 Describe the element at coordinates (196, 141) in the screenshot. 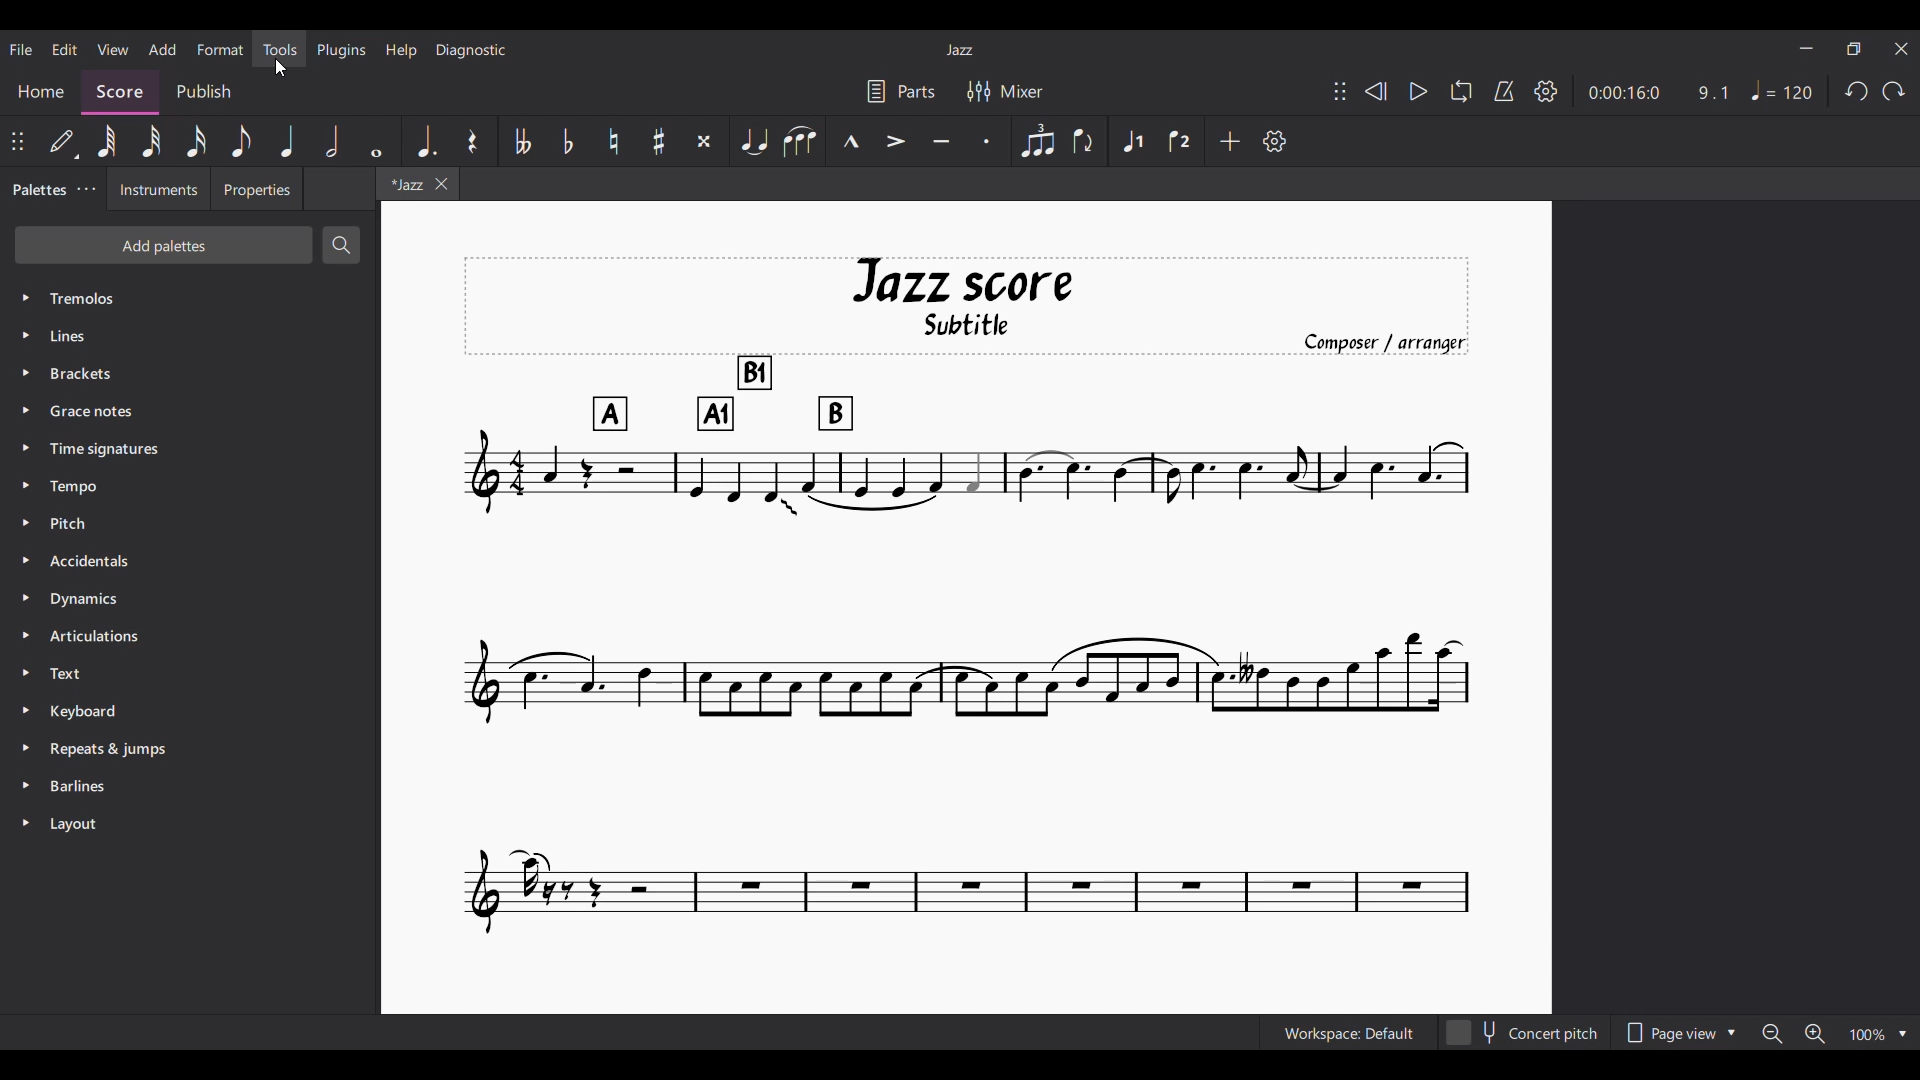

I see `16th note` at that location.